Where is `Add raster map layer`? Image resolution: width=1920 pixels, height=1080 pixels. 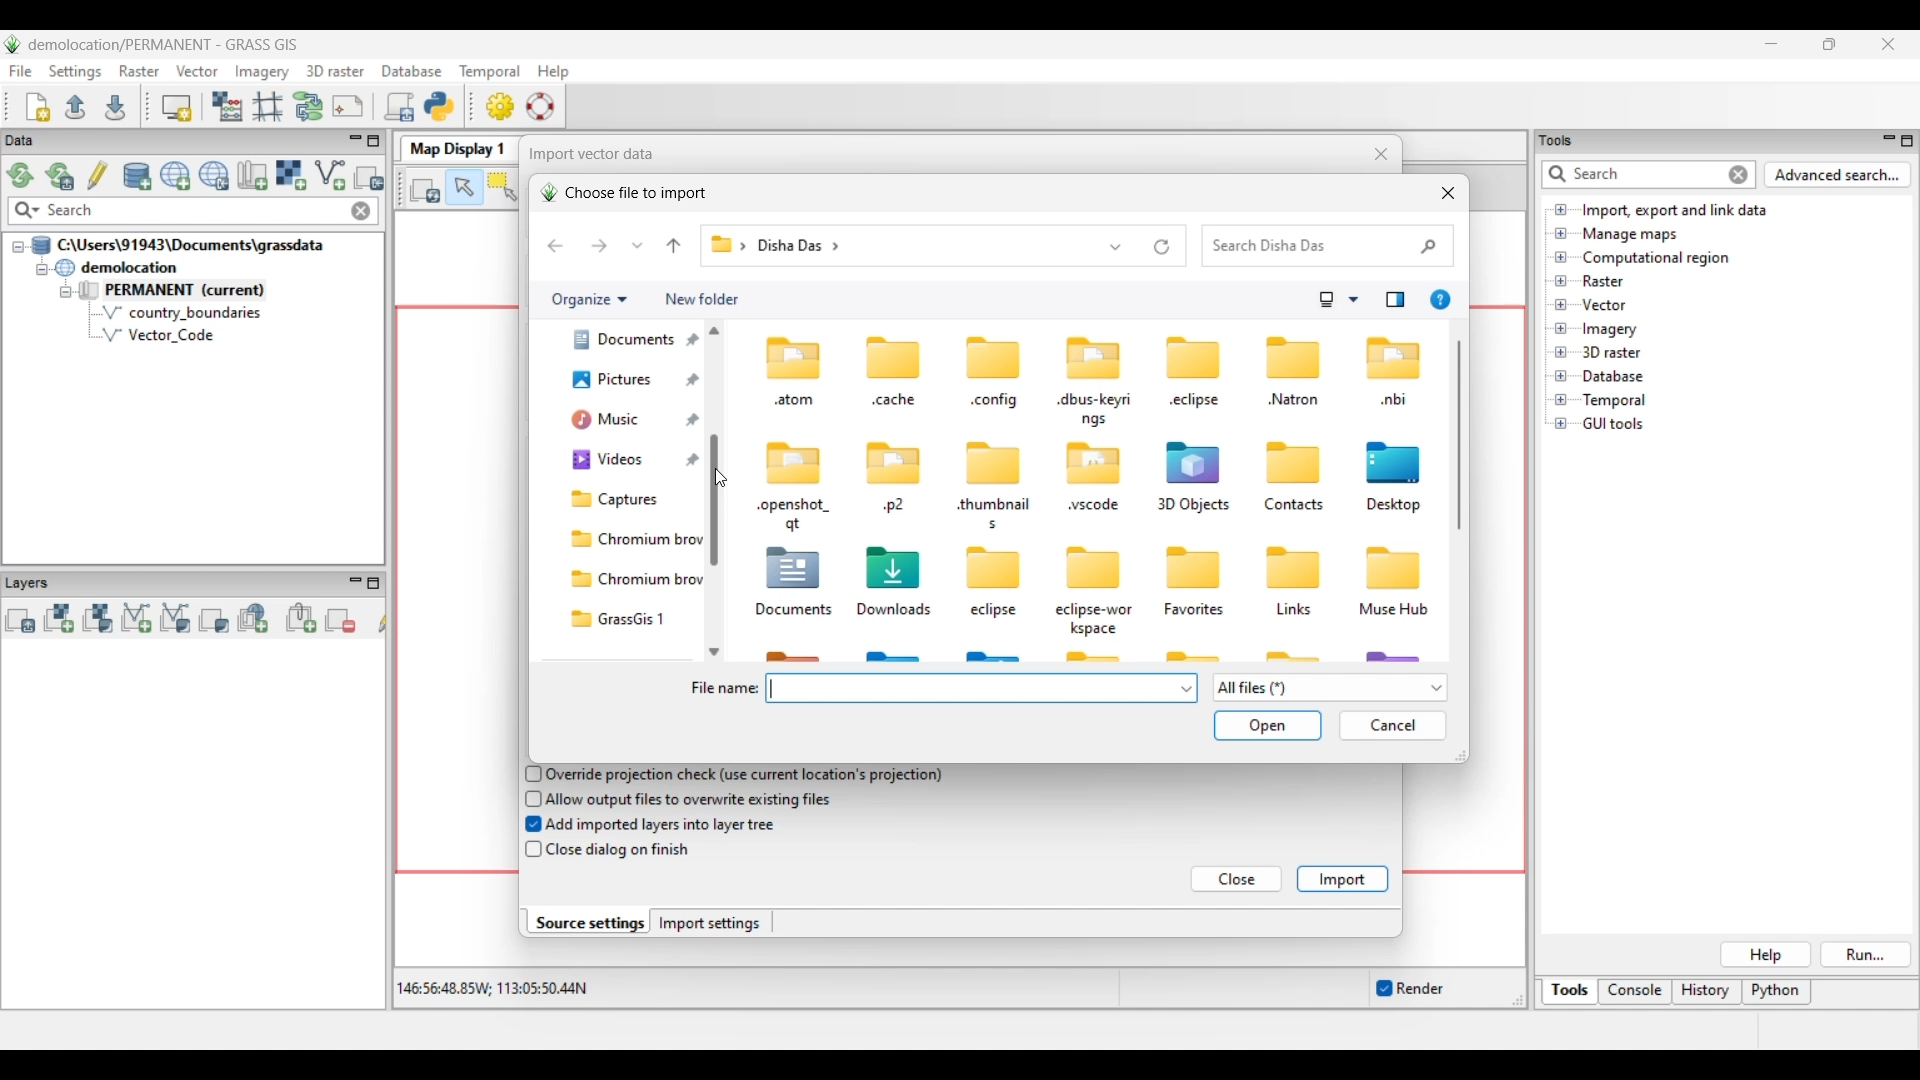 Add raster map layer is located at coordinates (59, 618).